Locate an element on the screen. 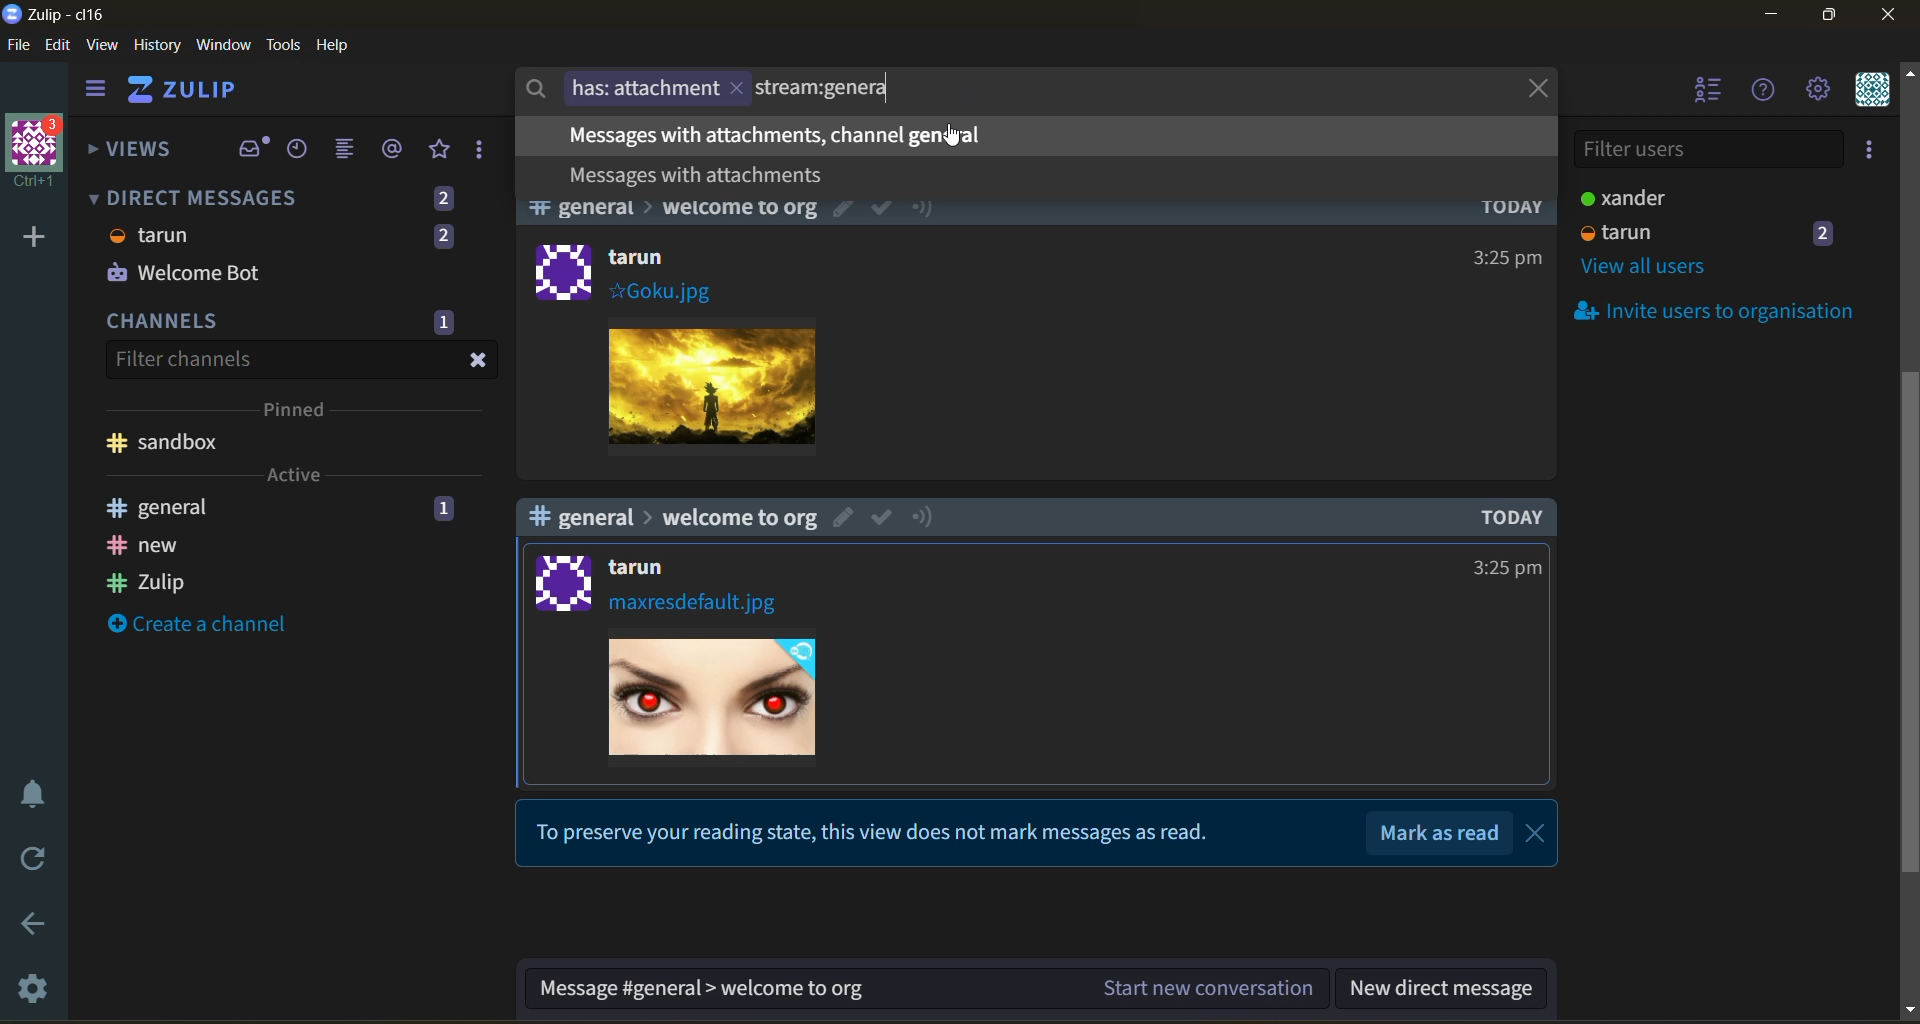 Image resolution: width=1920 pixels, height=1024 pixels. tarun is located at coordinates (644, 568).